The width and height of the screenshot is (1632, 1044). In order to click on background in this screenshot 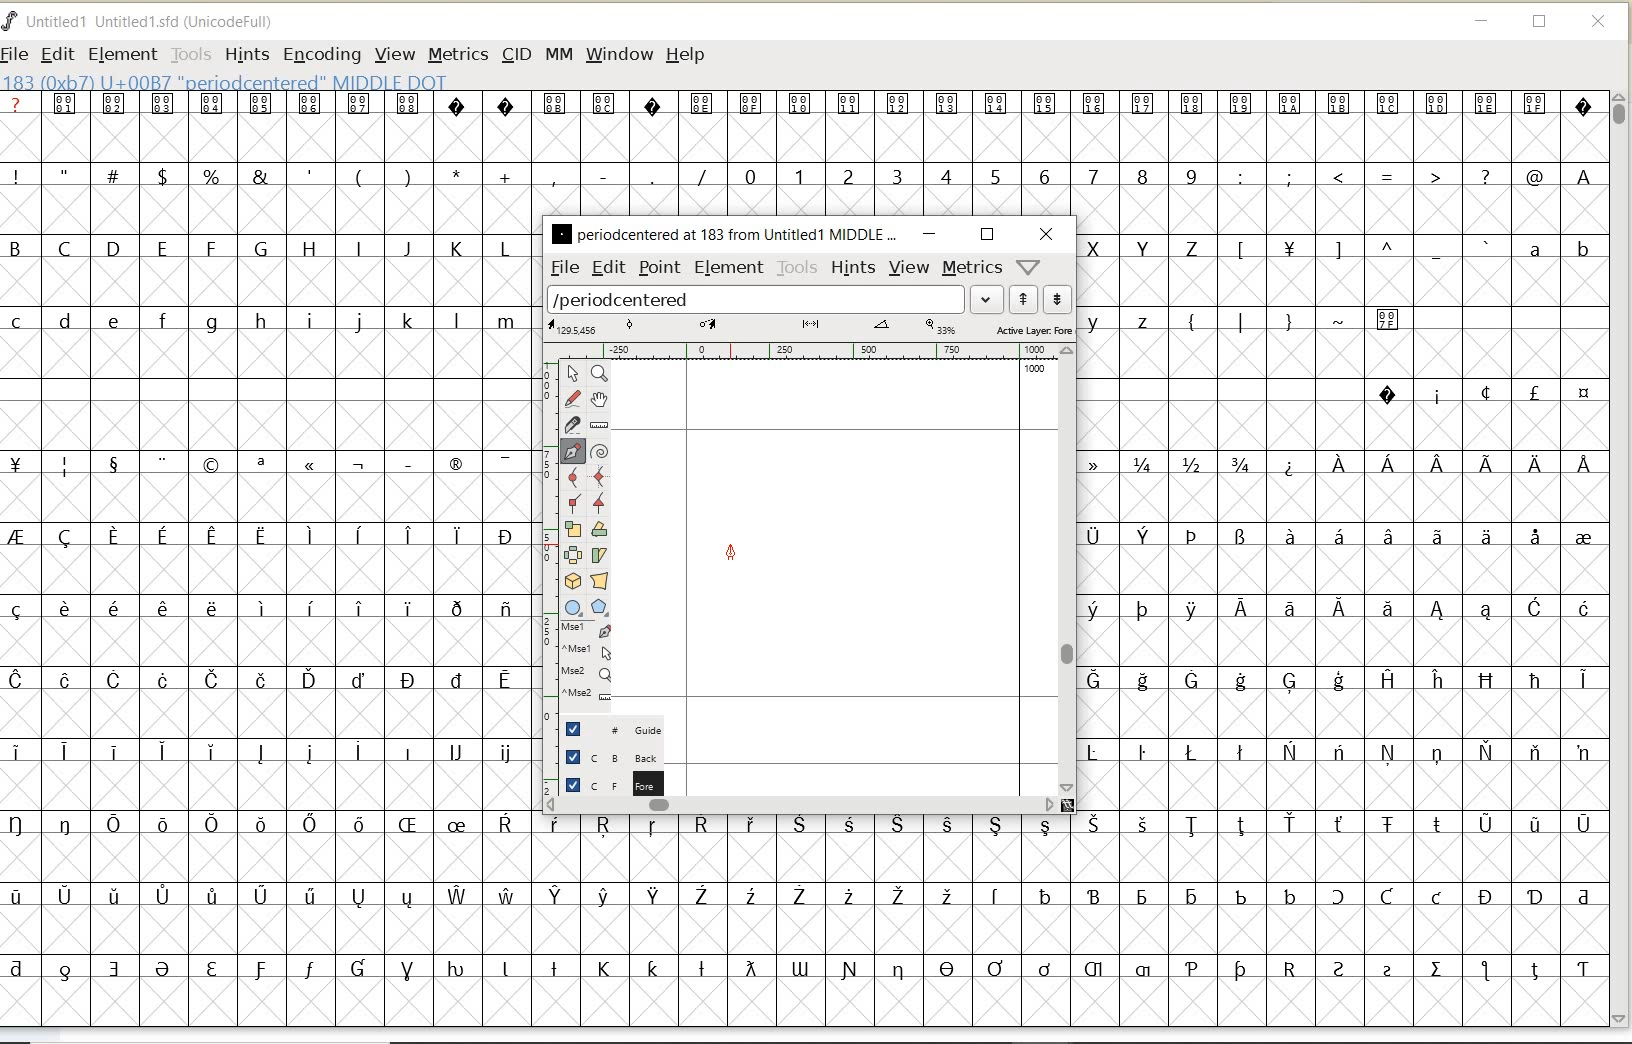, I will do `click(605, 757)`.